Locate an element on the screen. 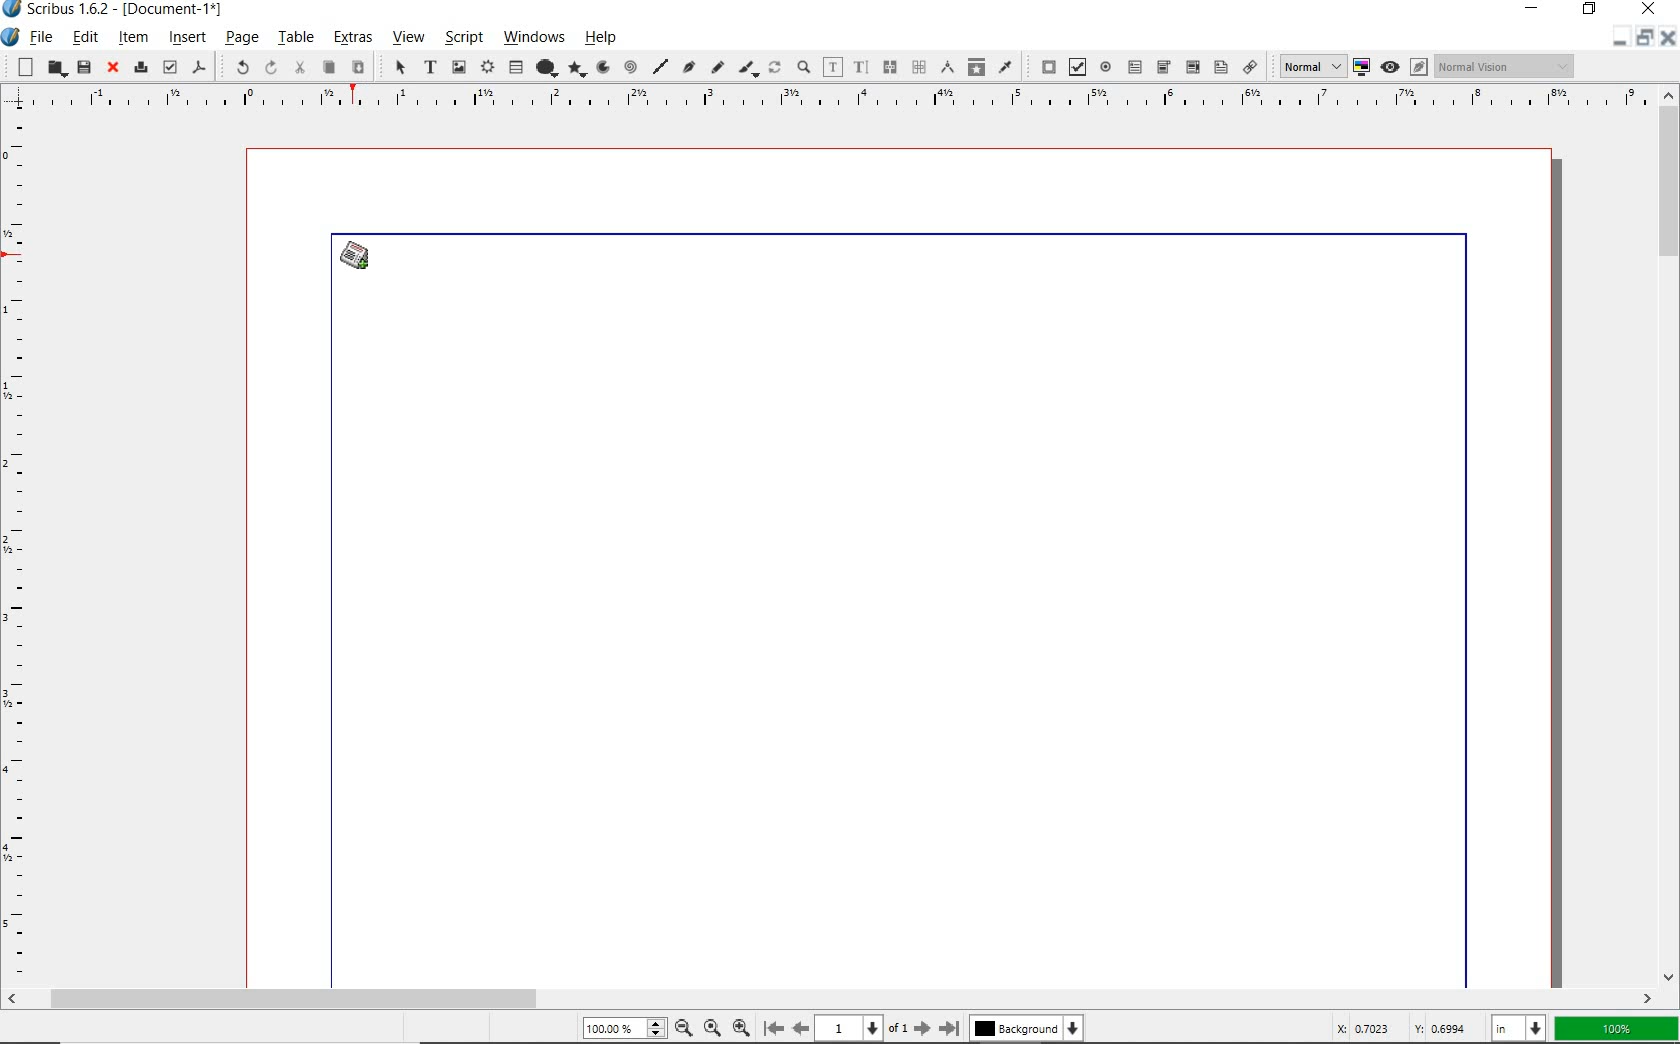 The width and height of the screenshot is (1680, 1044). pdf push button is located at coordinates (1042, 66).